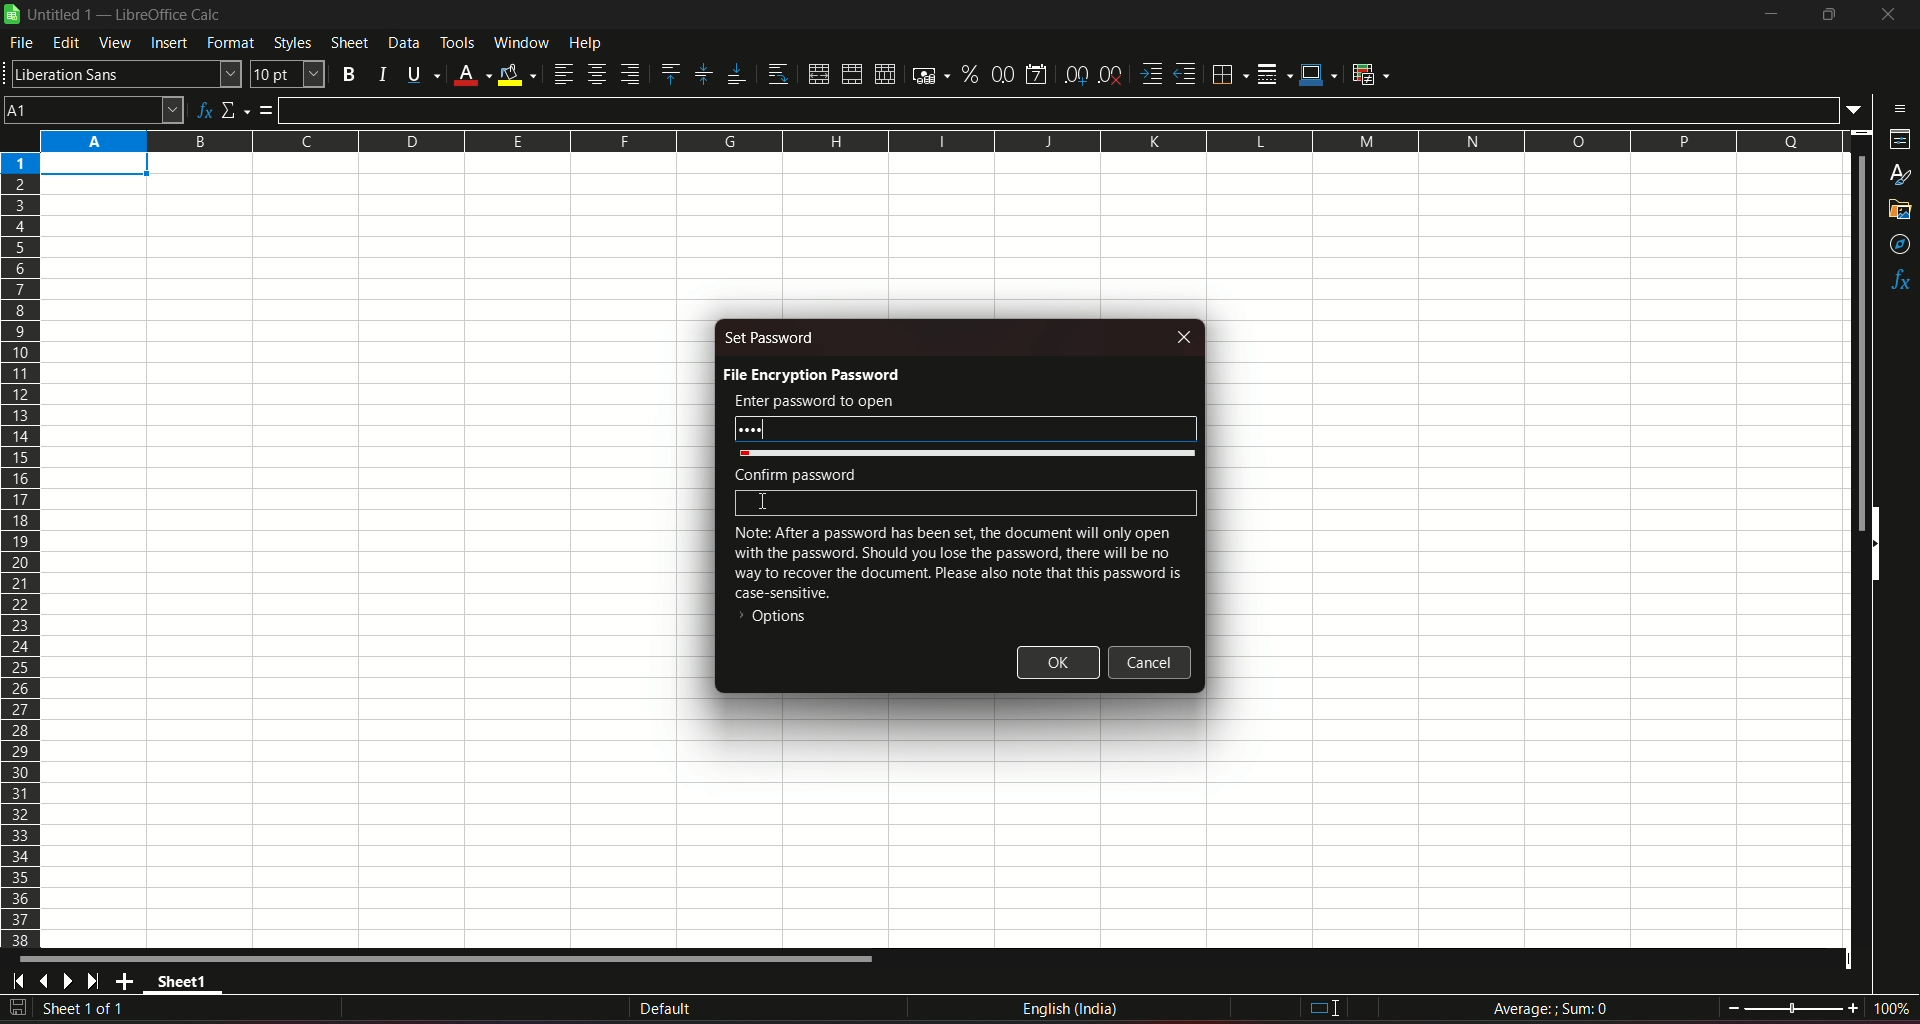 The height and width of the screenshot is (1024, 1920). What do you see at coordinates (631, 75) in the screenshot?
I see `align right` at bounding box center [631, 75].